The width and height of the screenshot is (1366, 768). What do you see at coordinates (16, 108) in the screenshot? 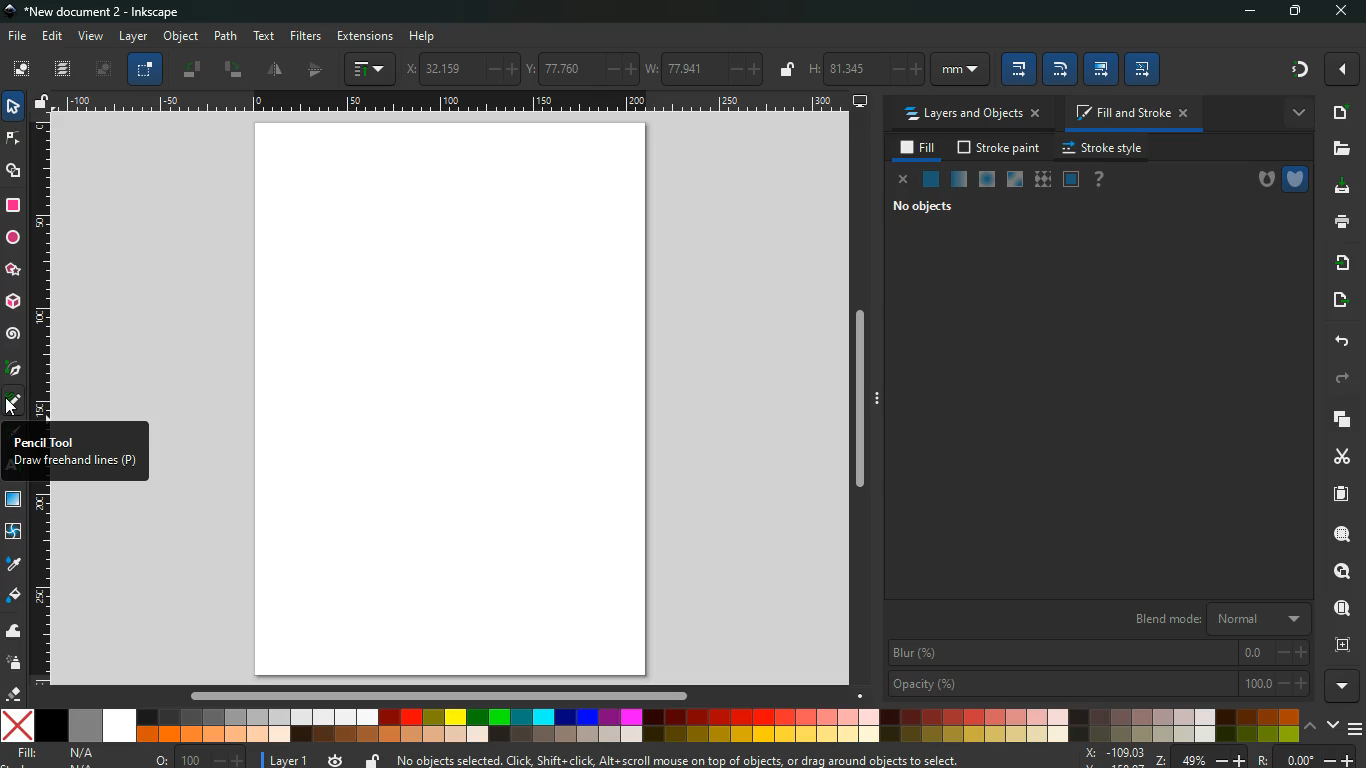
I see `select` at bounding box center [16, 108].